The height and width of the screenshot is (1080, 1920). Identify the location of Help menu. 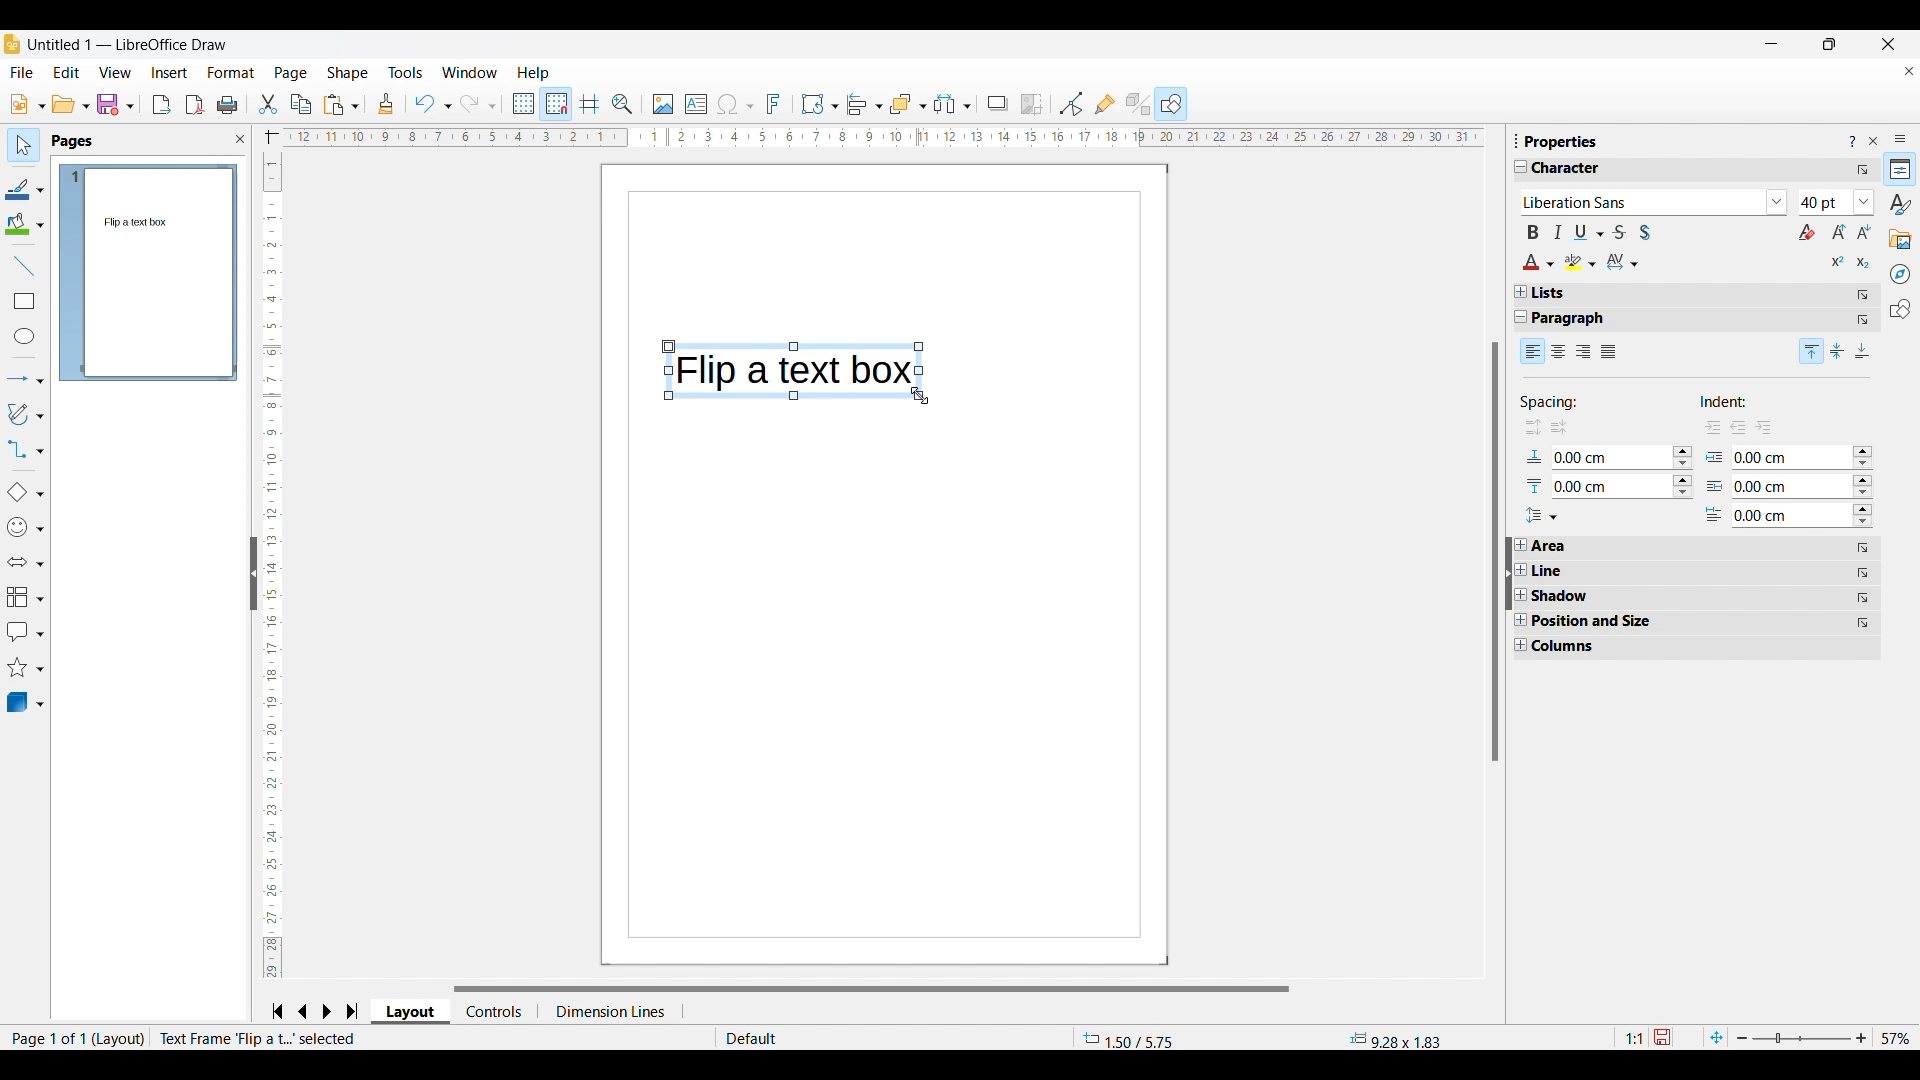
(534, 73).